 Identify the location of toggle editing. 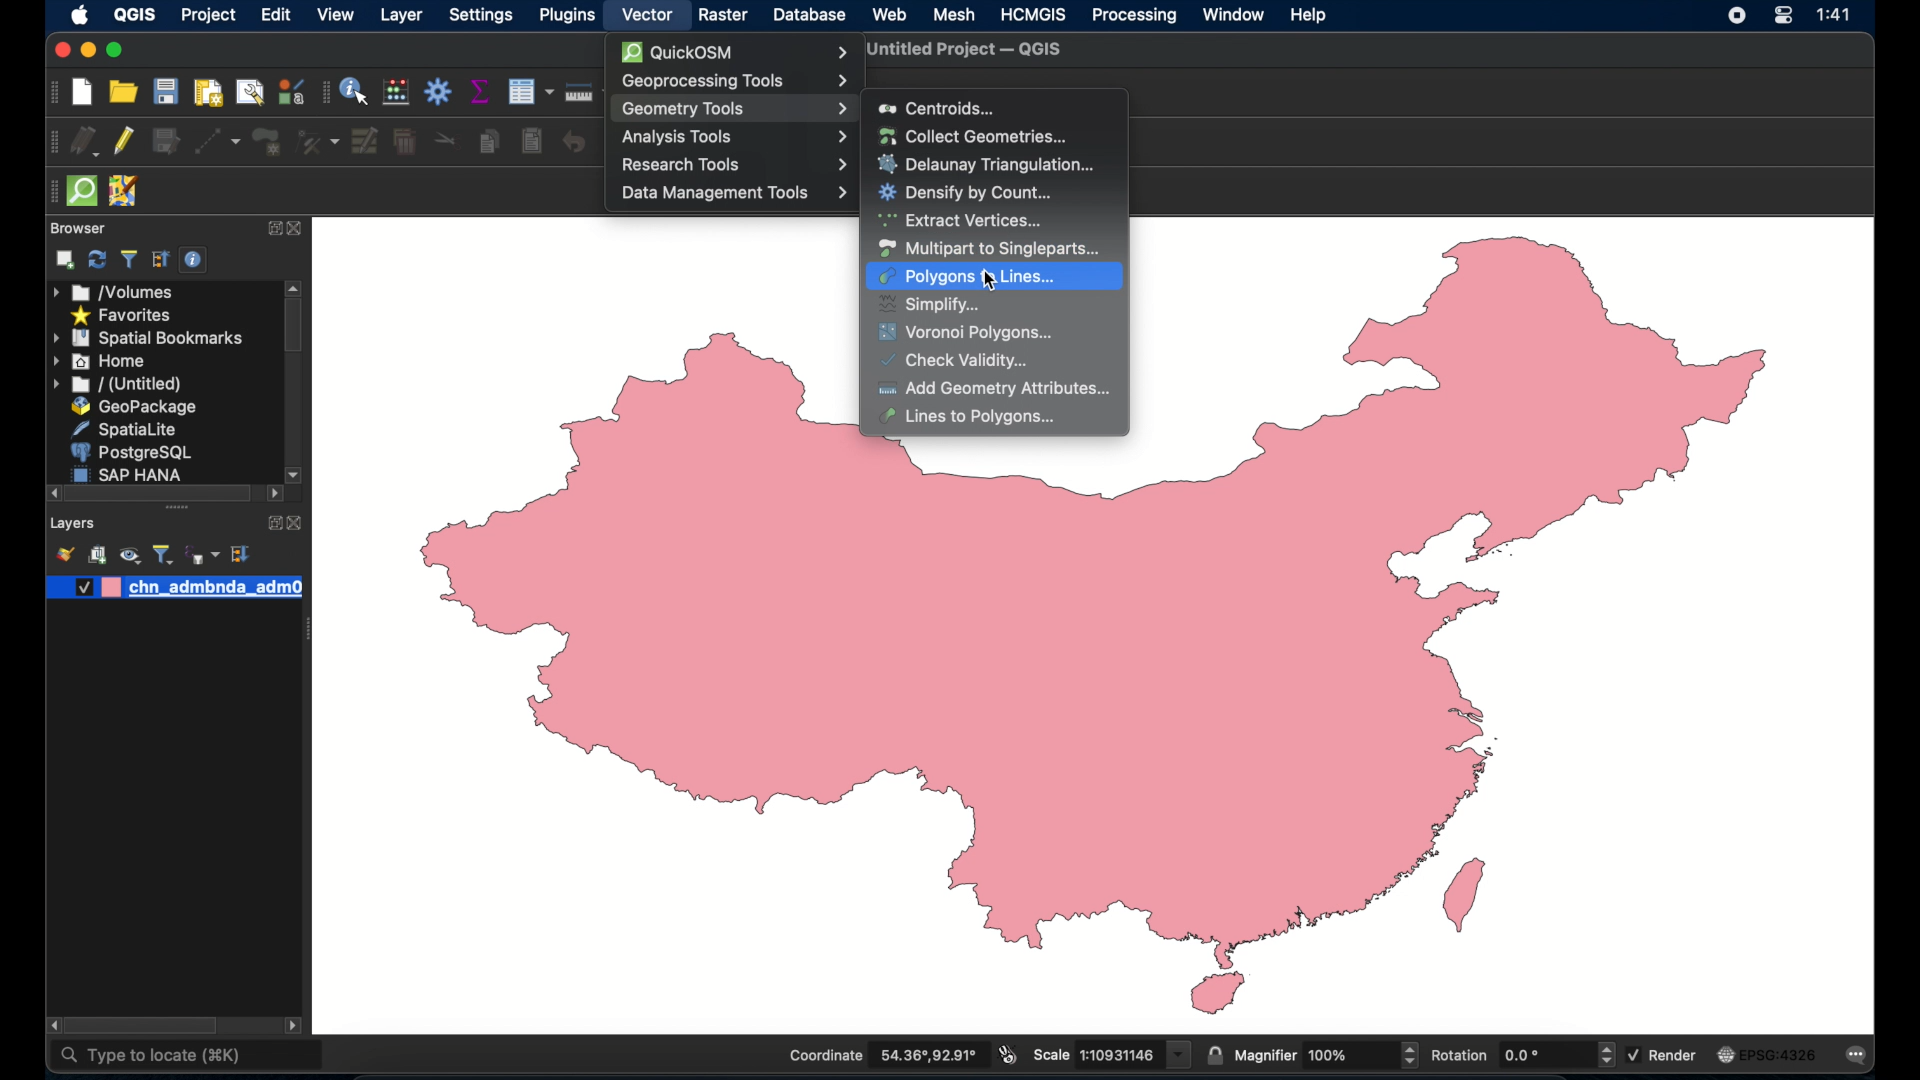
(122, 142).